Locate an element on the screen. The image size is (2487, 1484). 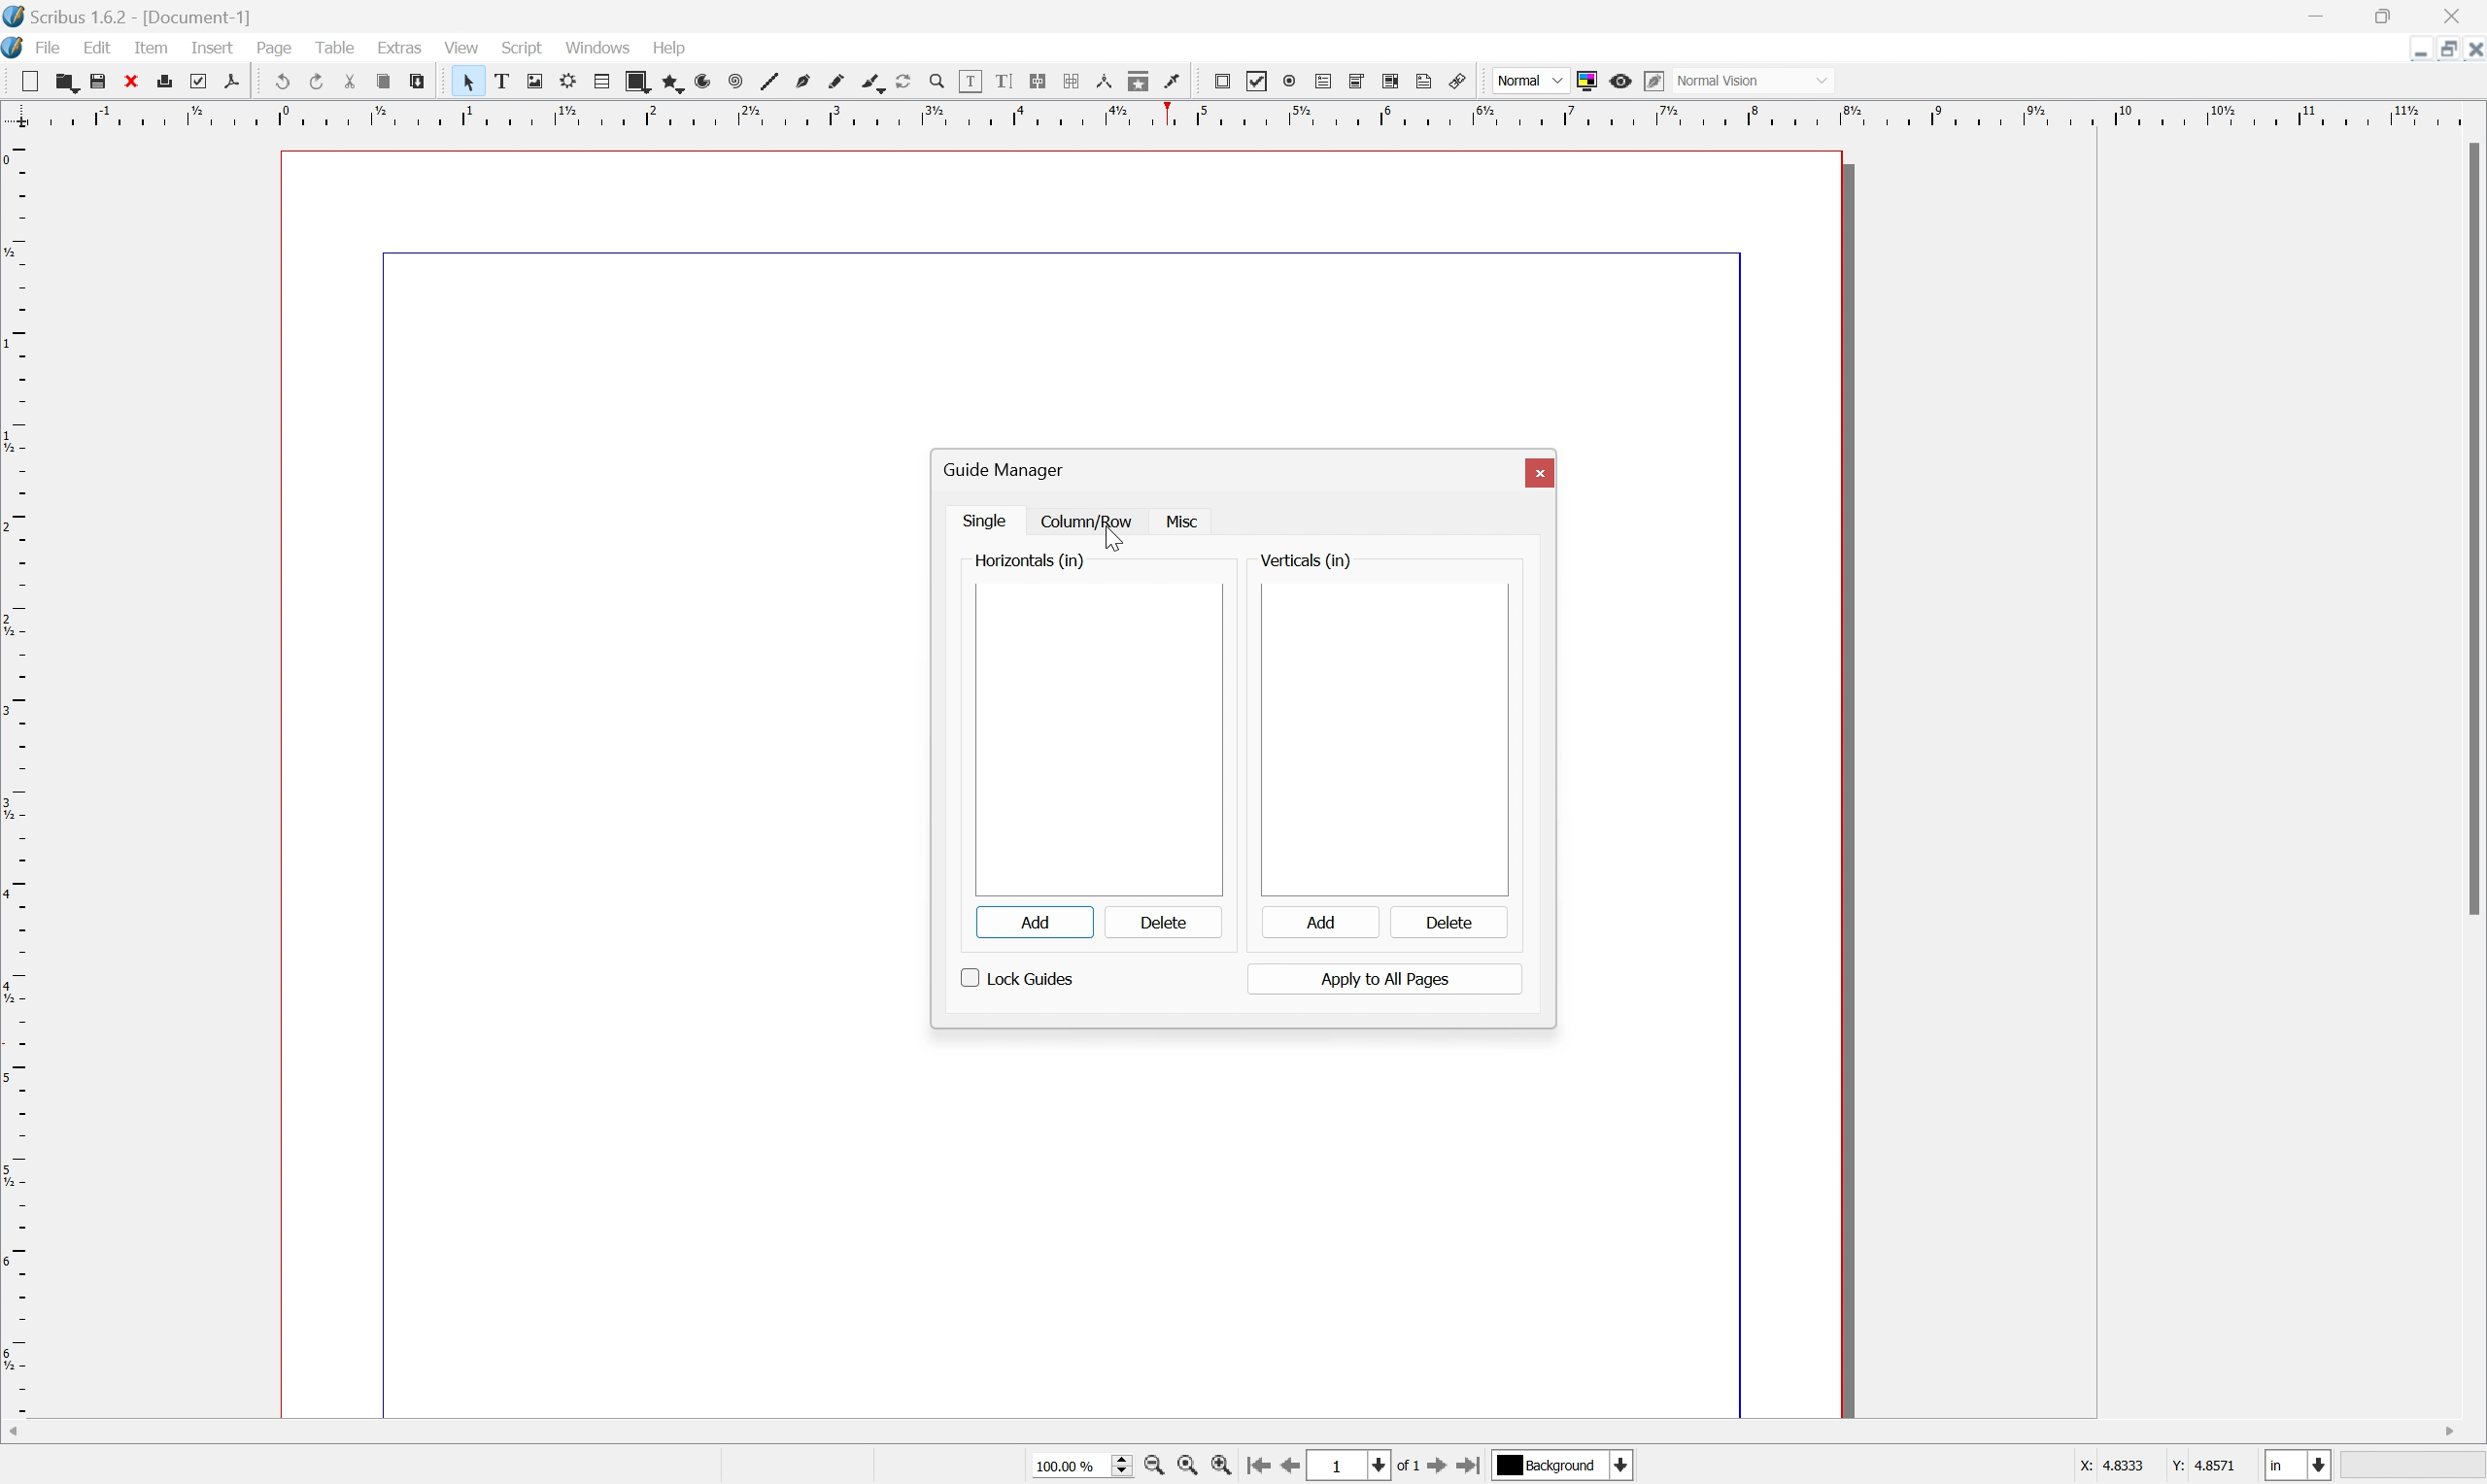
single is located at coordinates (986, 523).